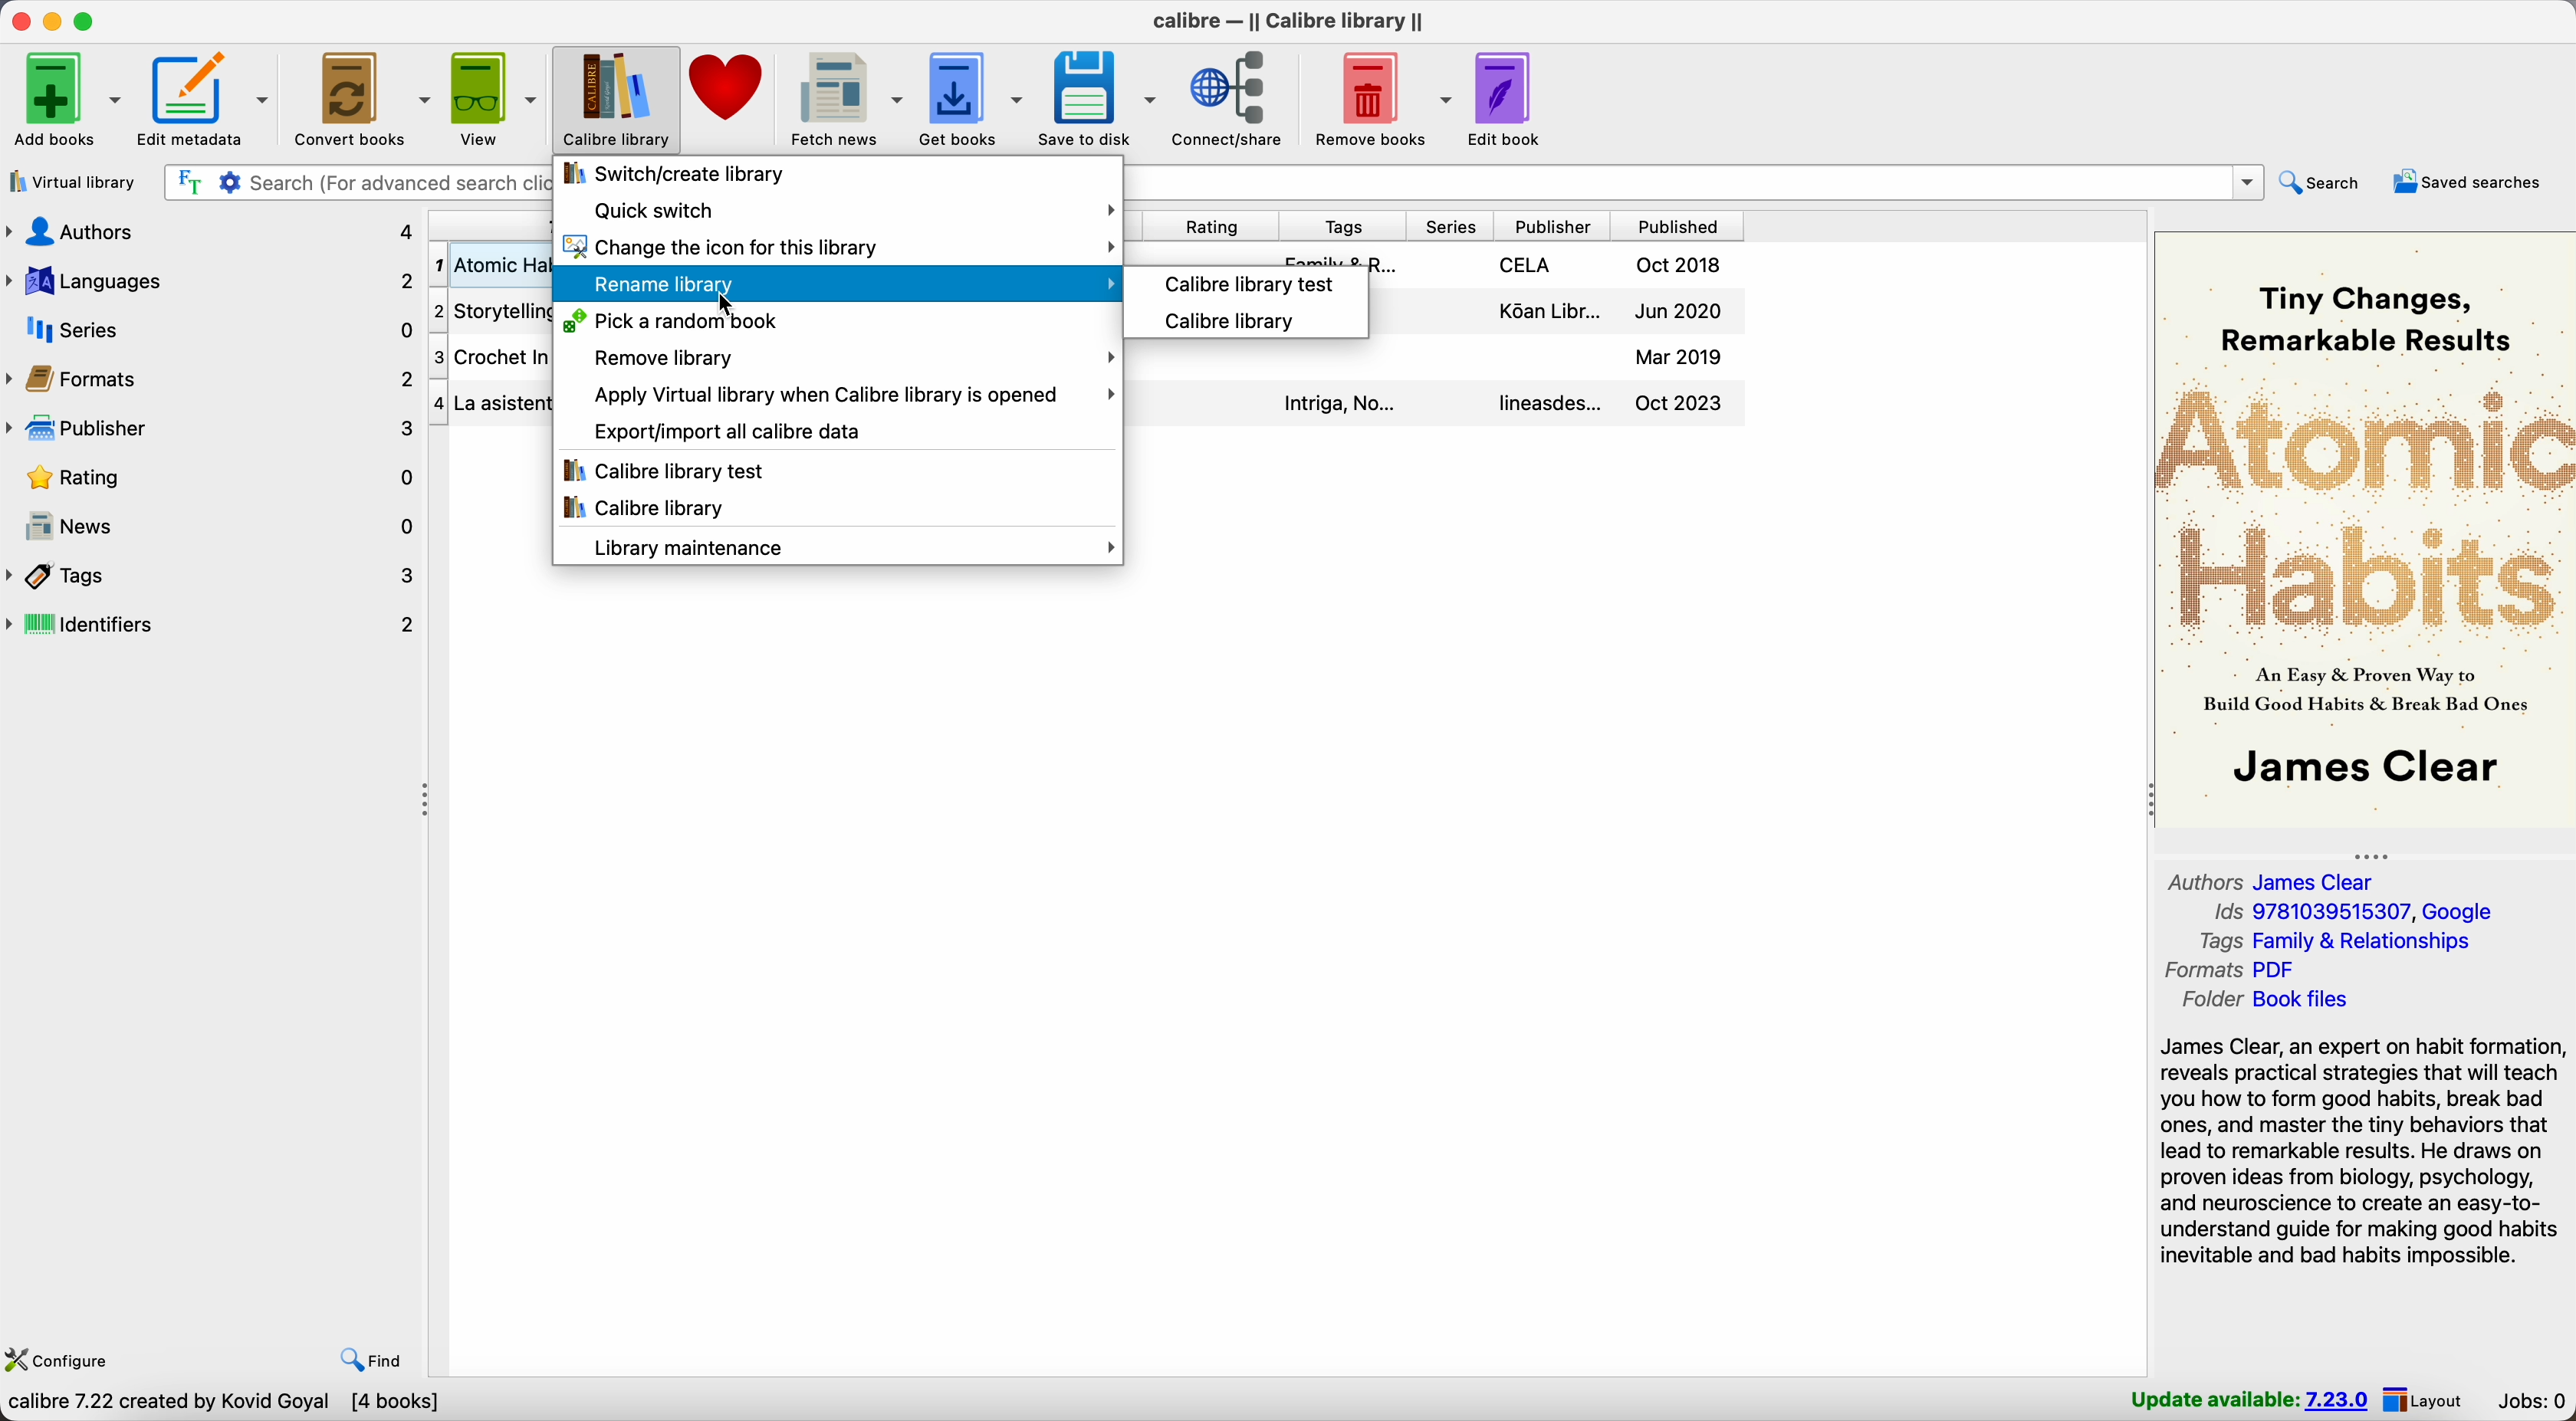 This screenshot has height=1421, width=2576. What do you see at coordinates (18, 22) in the screenshot?
I see `close Calibre` at bounding box center [18, 22].